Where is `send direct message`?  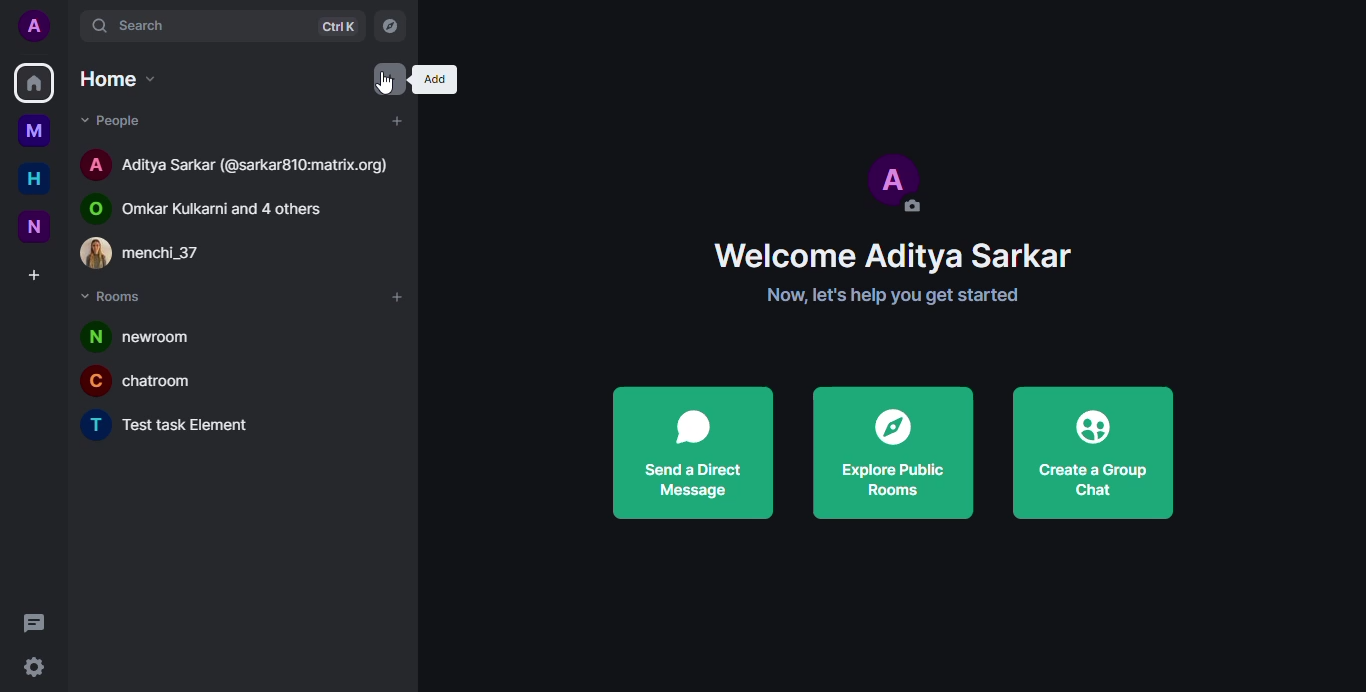 send direct message is located at coordinates (690, 452).